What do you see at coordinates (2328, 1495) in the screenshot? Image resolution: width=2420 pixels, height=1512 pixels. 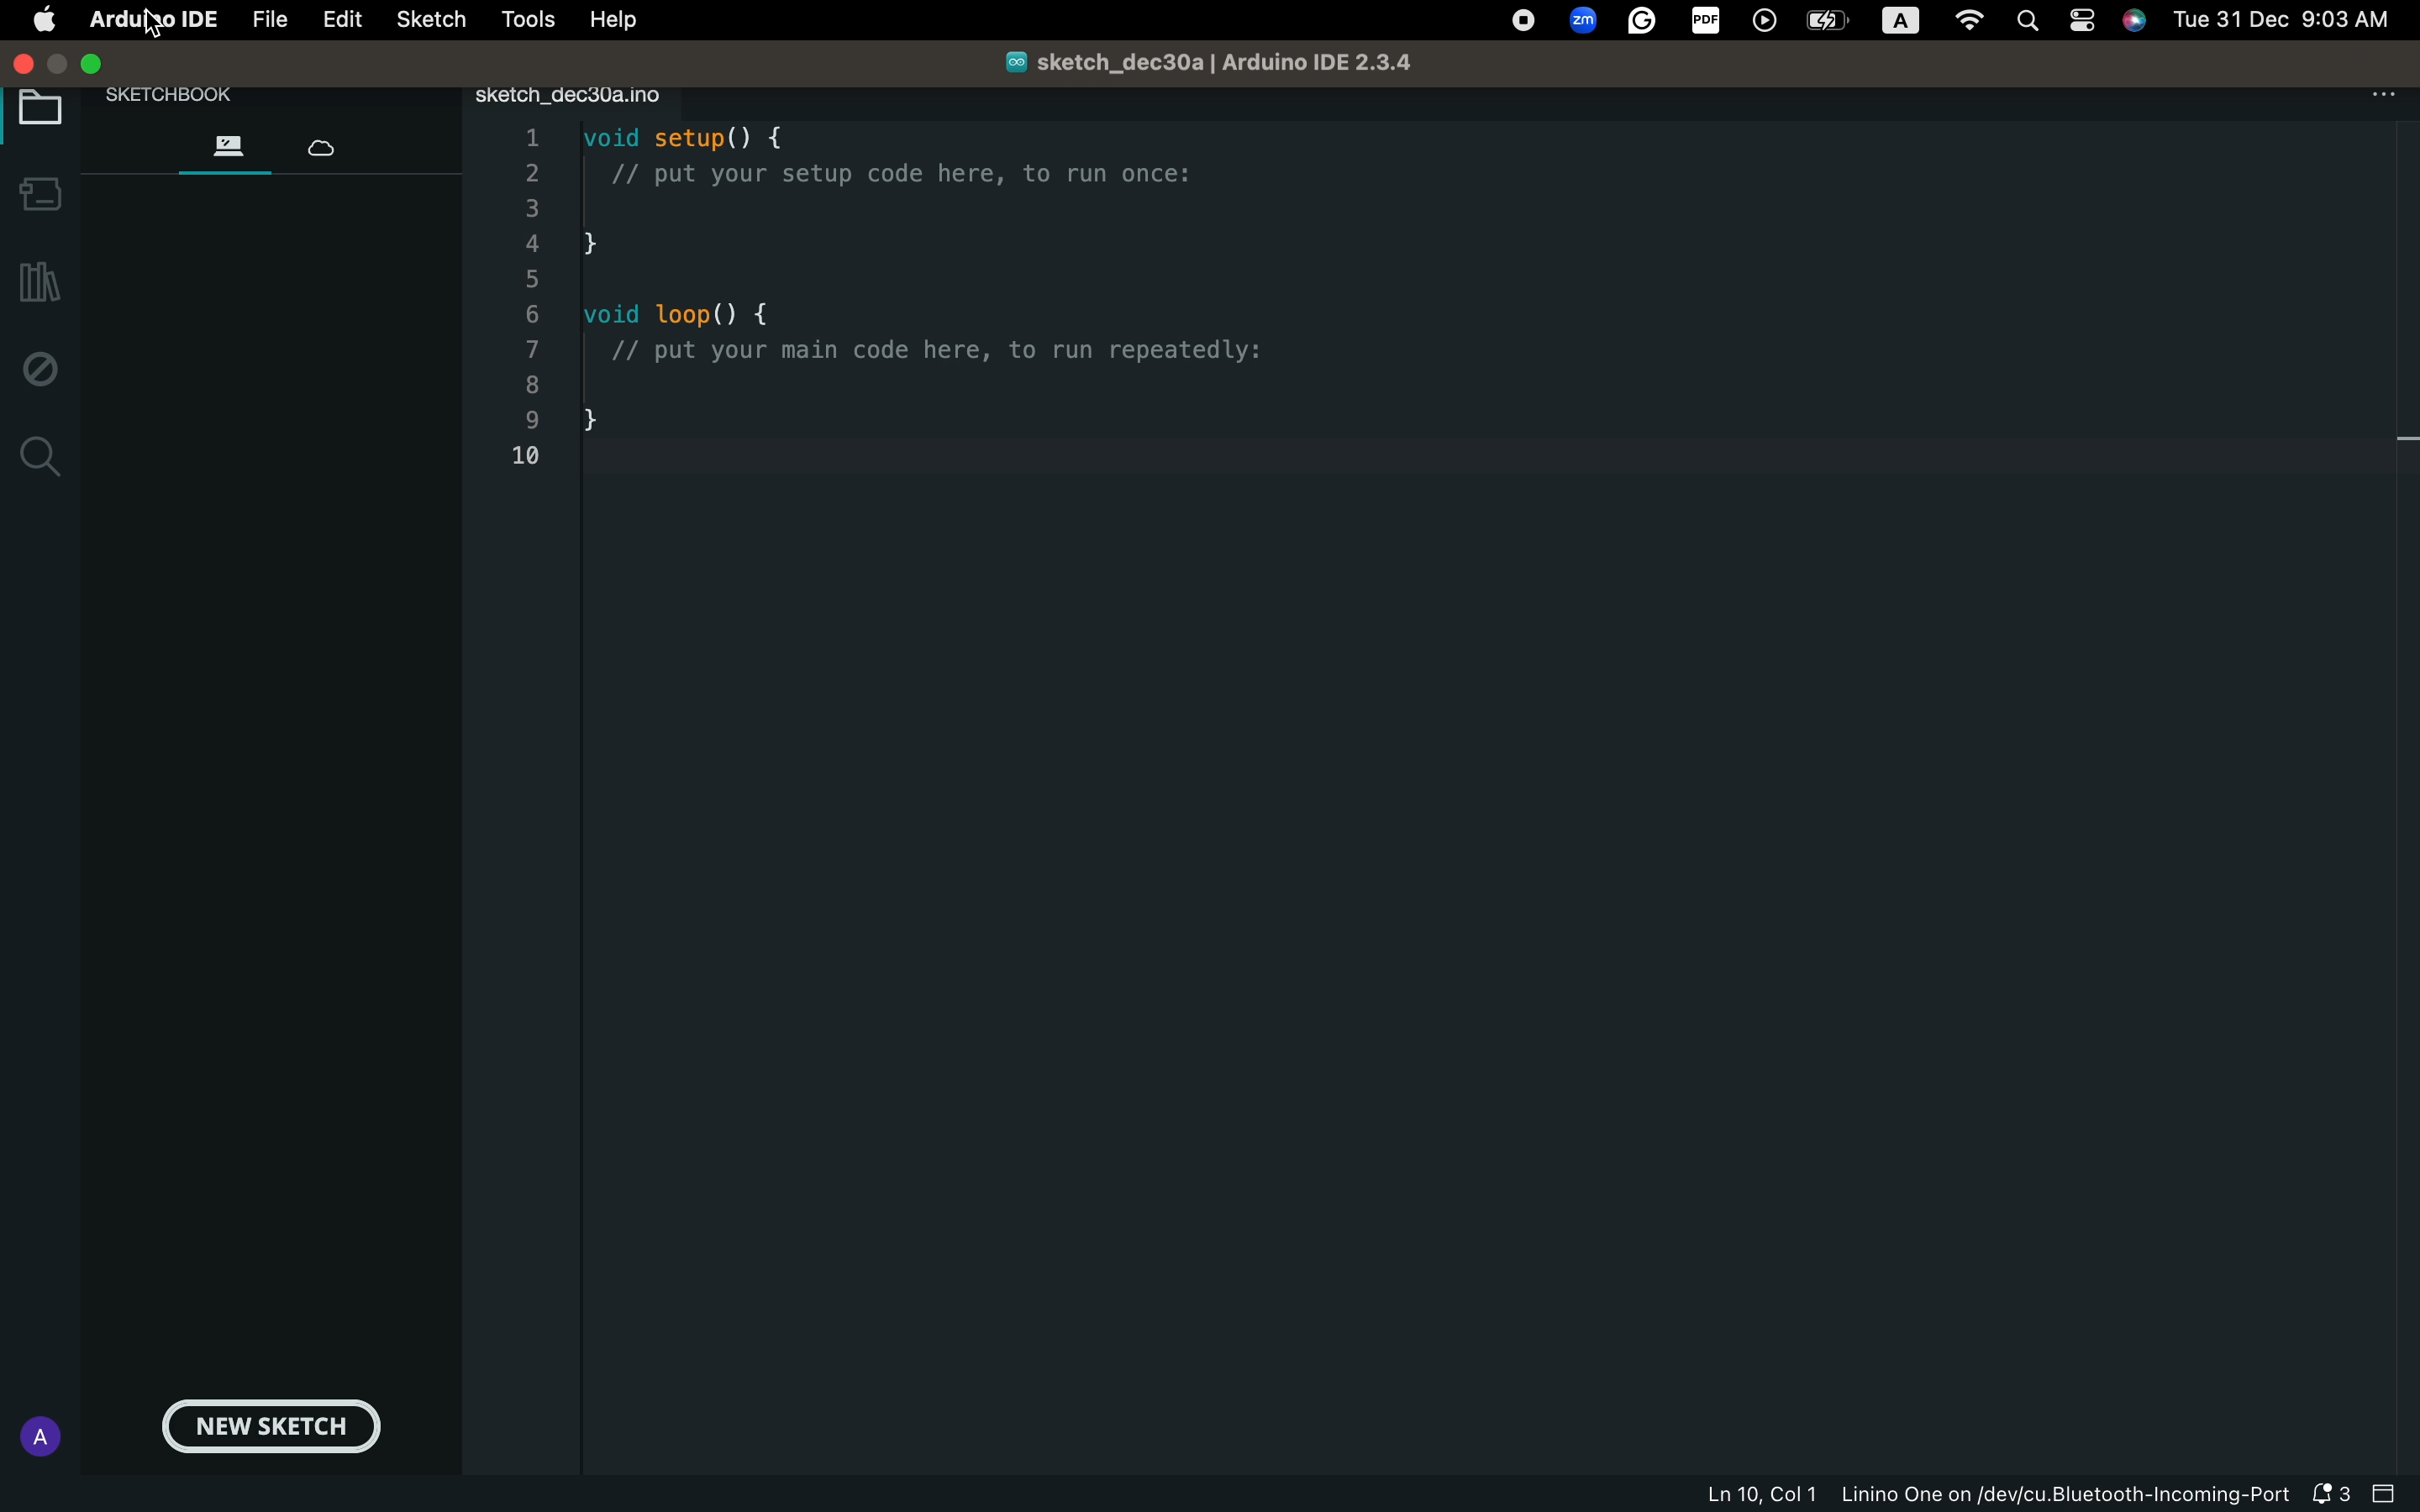 I see `notification` at bounding box center [2328, 1495].